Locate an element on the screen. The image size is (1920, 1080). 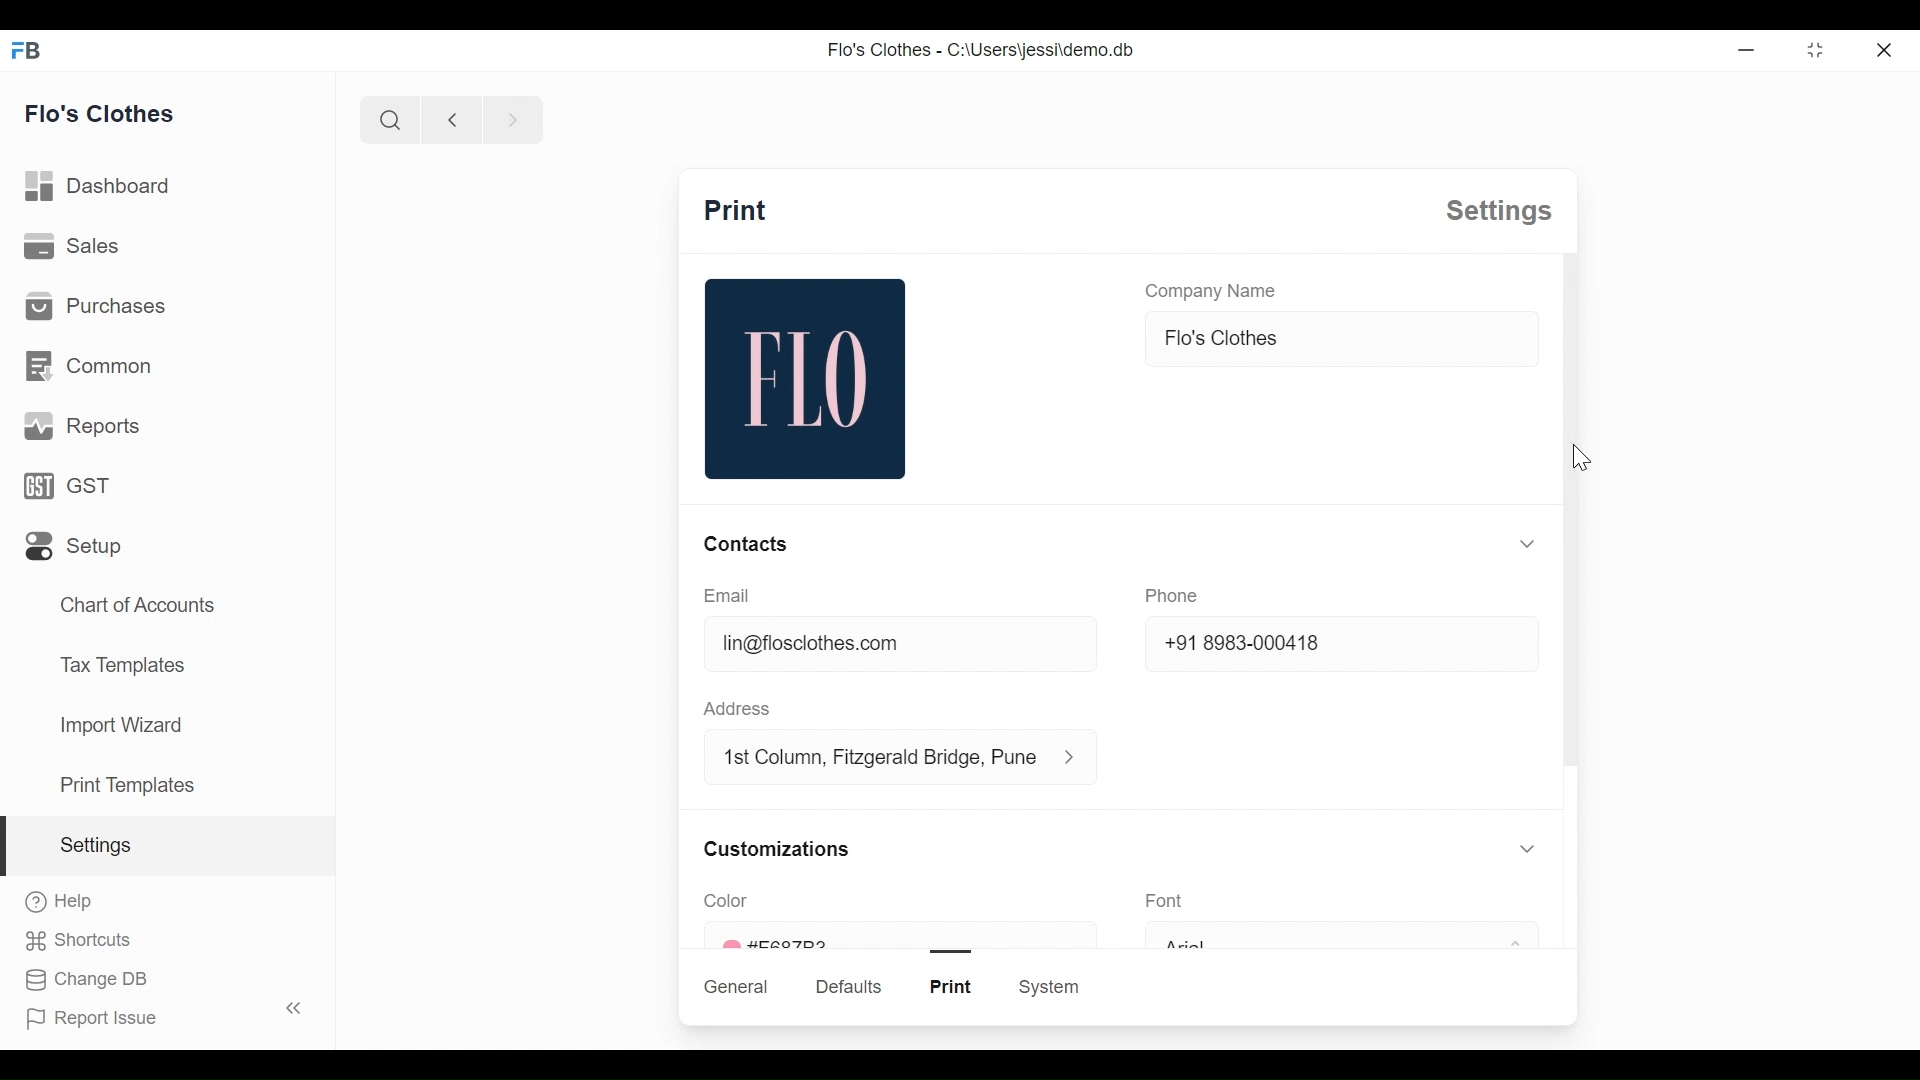
reports is located at coordinates (84, 426).